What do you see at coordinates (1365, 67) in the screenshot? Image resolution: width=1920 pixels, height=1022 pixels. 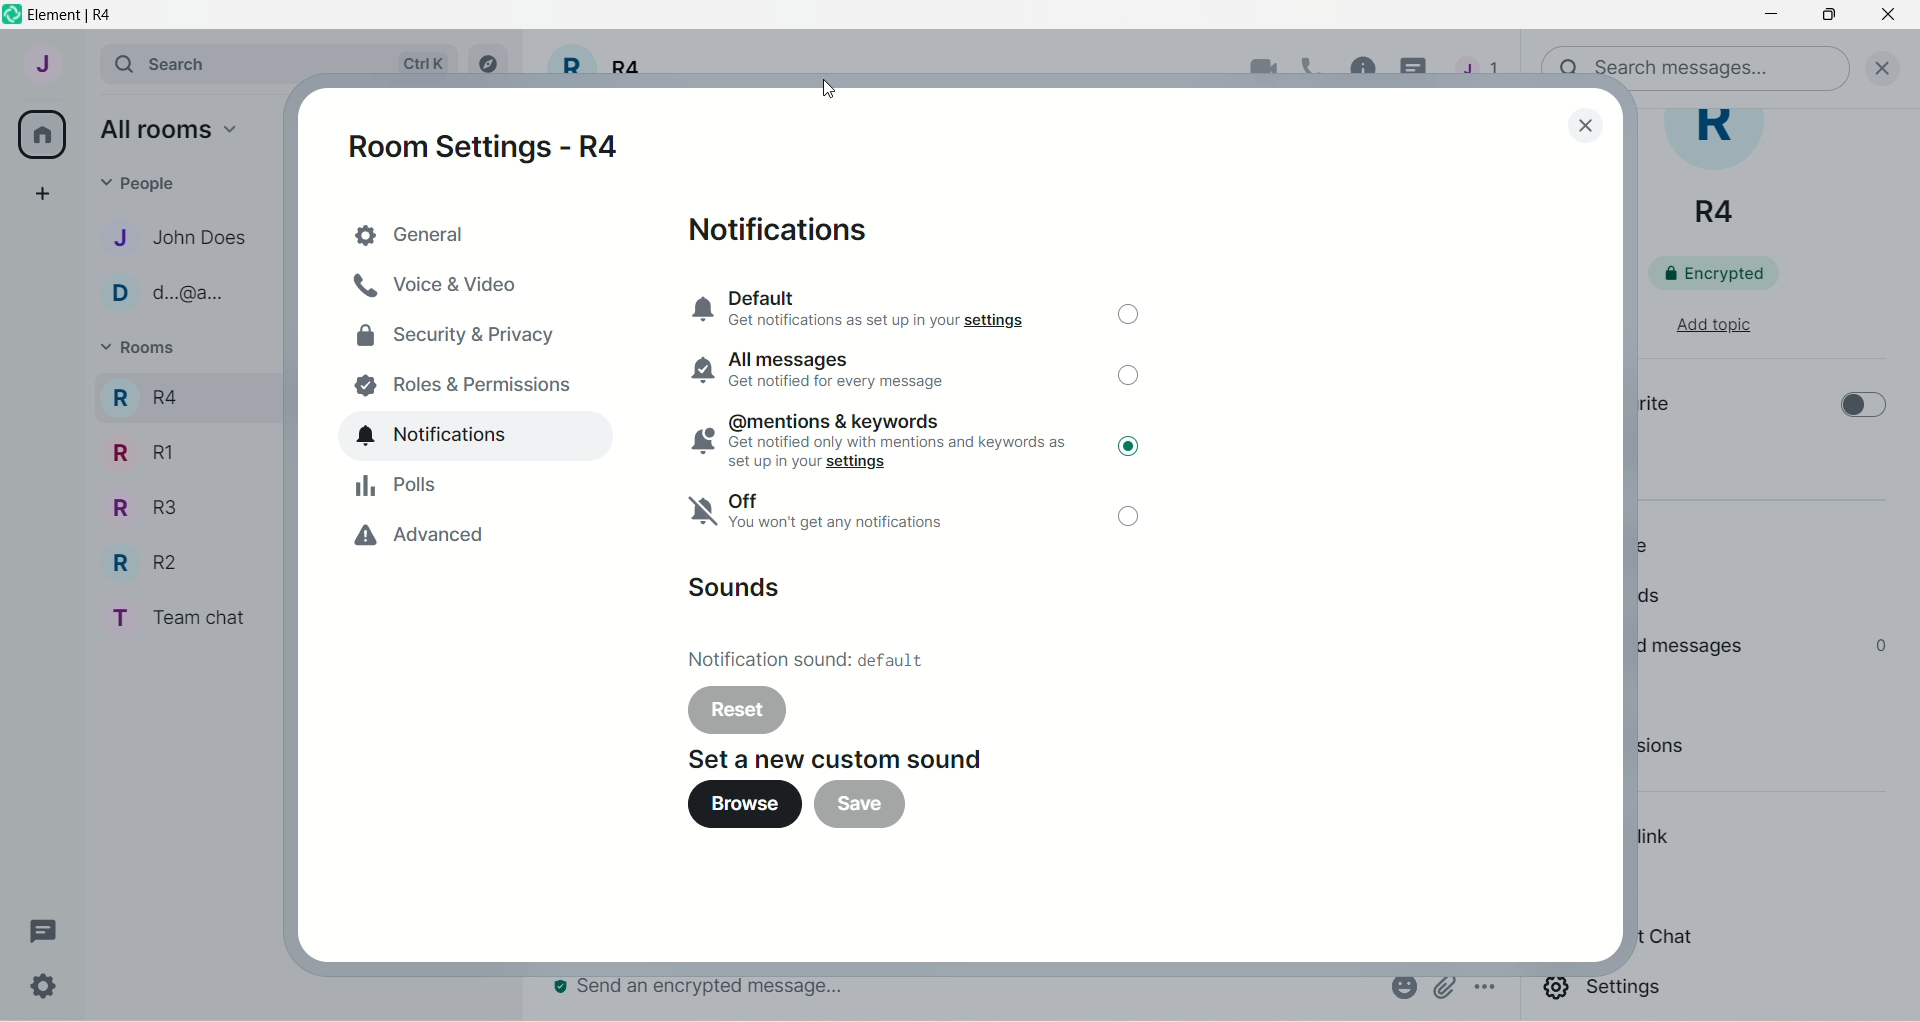 I see `room info` at bounding box center [1365, 67].